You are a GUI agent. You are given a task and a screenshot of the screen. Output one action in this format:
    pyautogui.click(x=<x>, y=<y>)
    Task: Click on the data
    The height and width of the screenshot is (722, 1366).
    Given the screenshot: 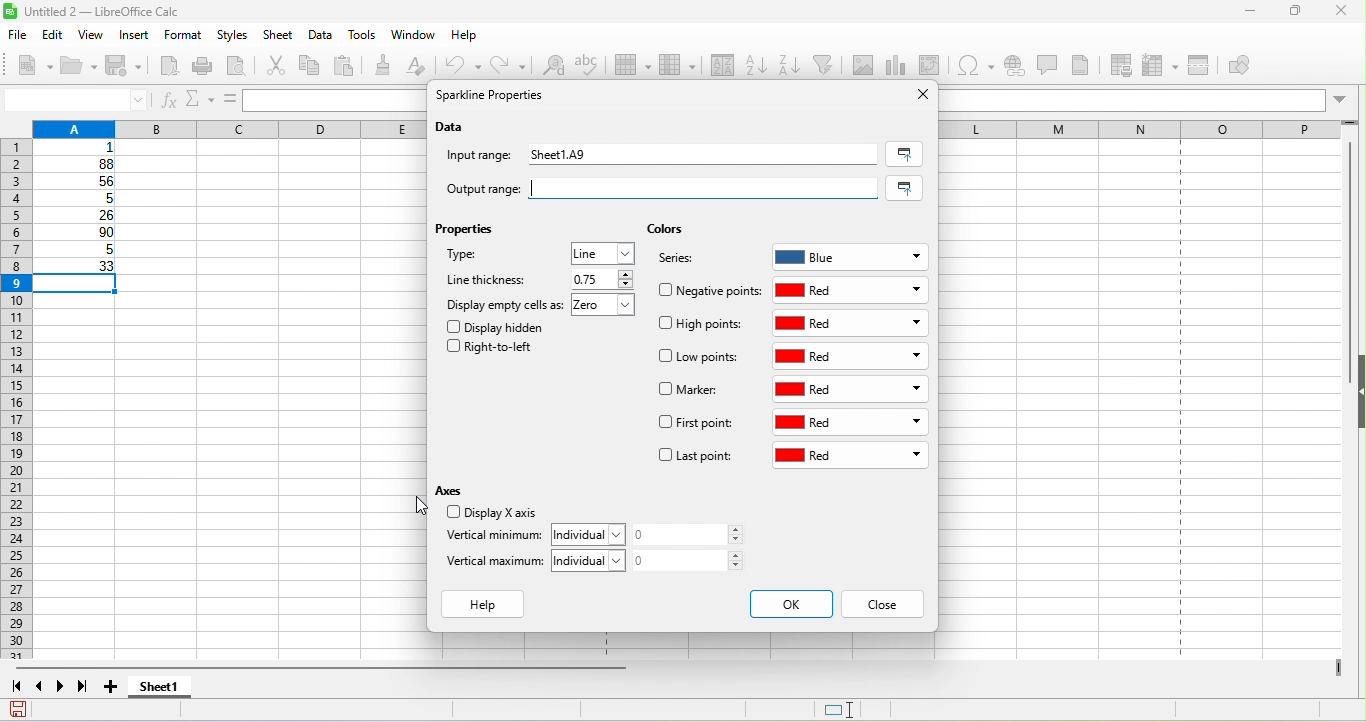 What is the action you would take?
    pyautogui.click(x=322, y=36)
    